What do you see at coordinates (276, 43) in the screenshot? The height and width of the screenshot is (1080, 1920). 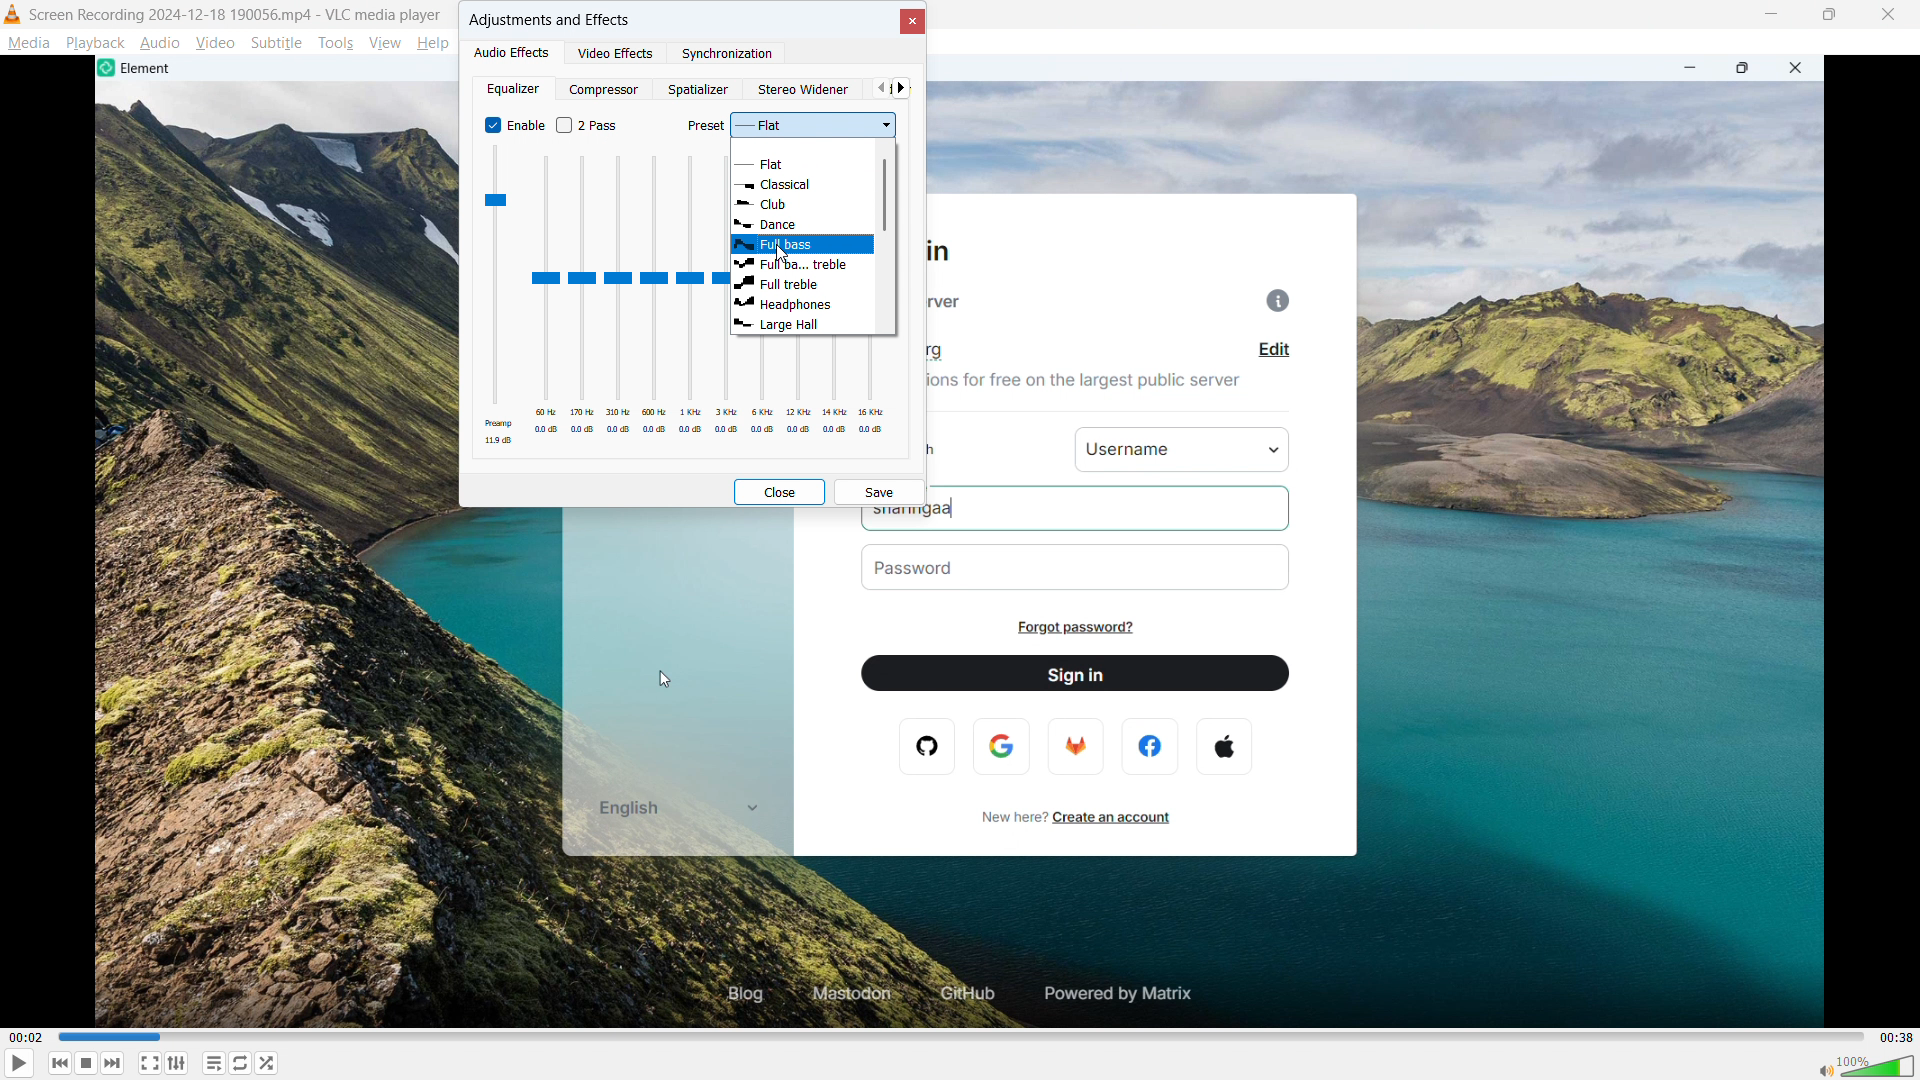 I see `Subtitle ` at bounding box center [276, 43].